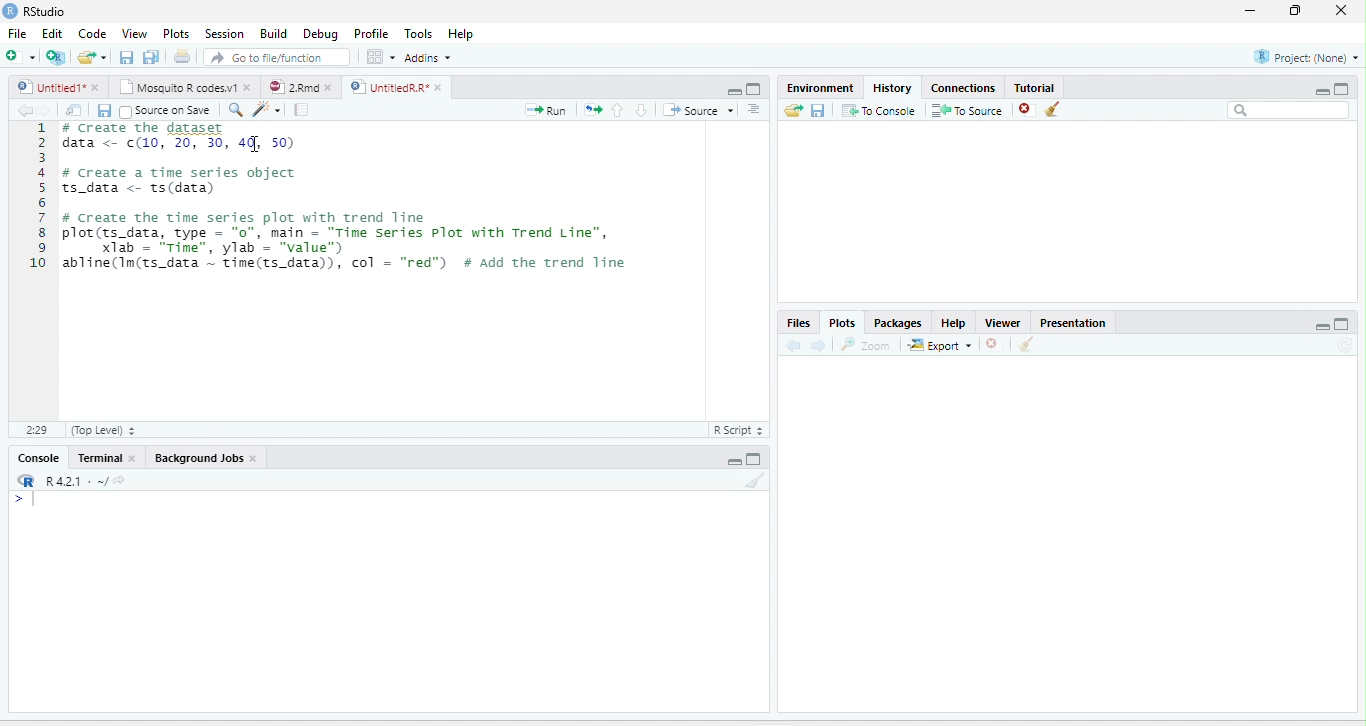 The width and height of the screenshot is (1366, 726). What do you see at coordinates (104, 57) in the screenshot?
I see `Open recent files` at bounding box center [104, 57].